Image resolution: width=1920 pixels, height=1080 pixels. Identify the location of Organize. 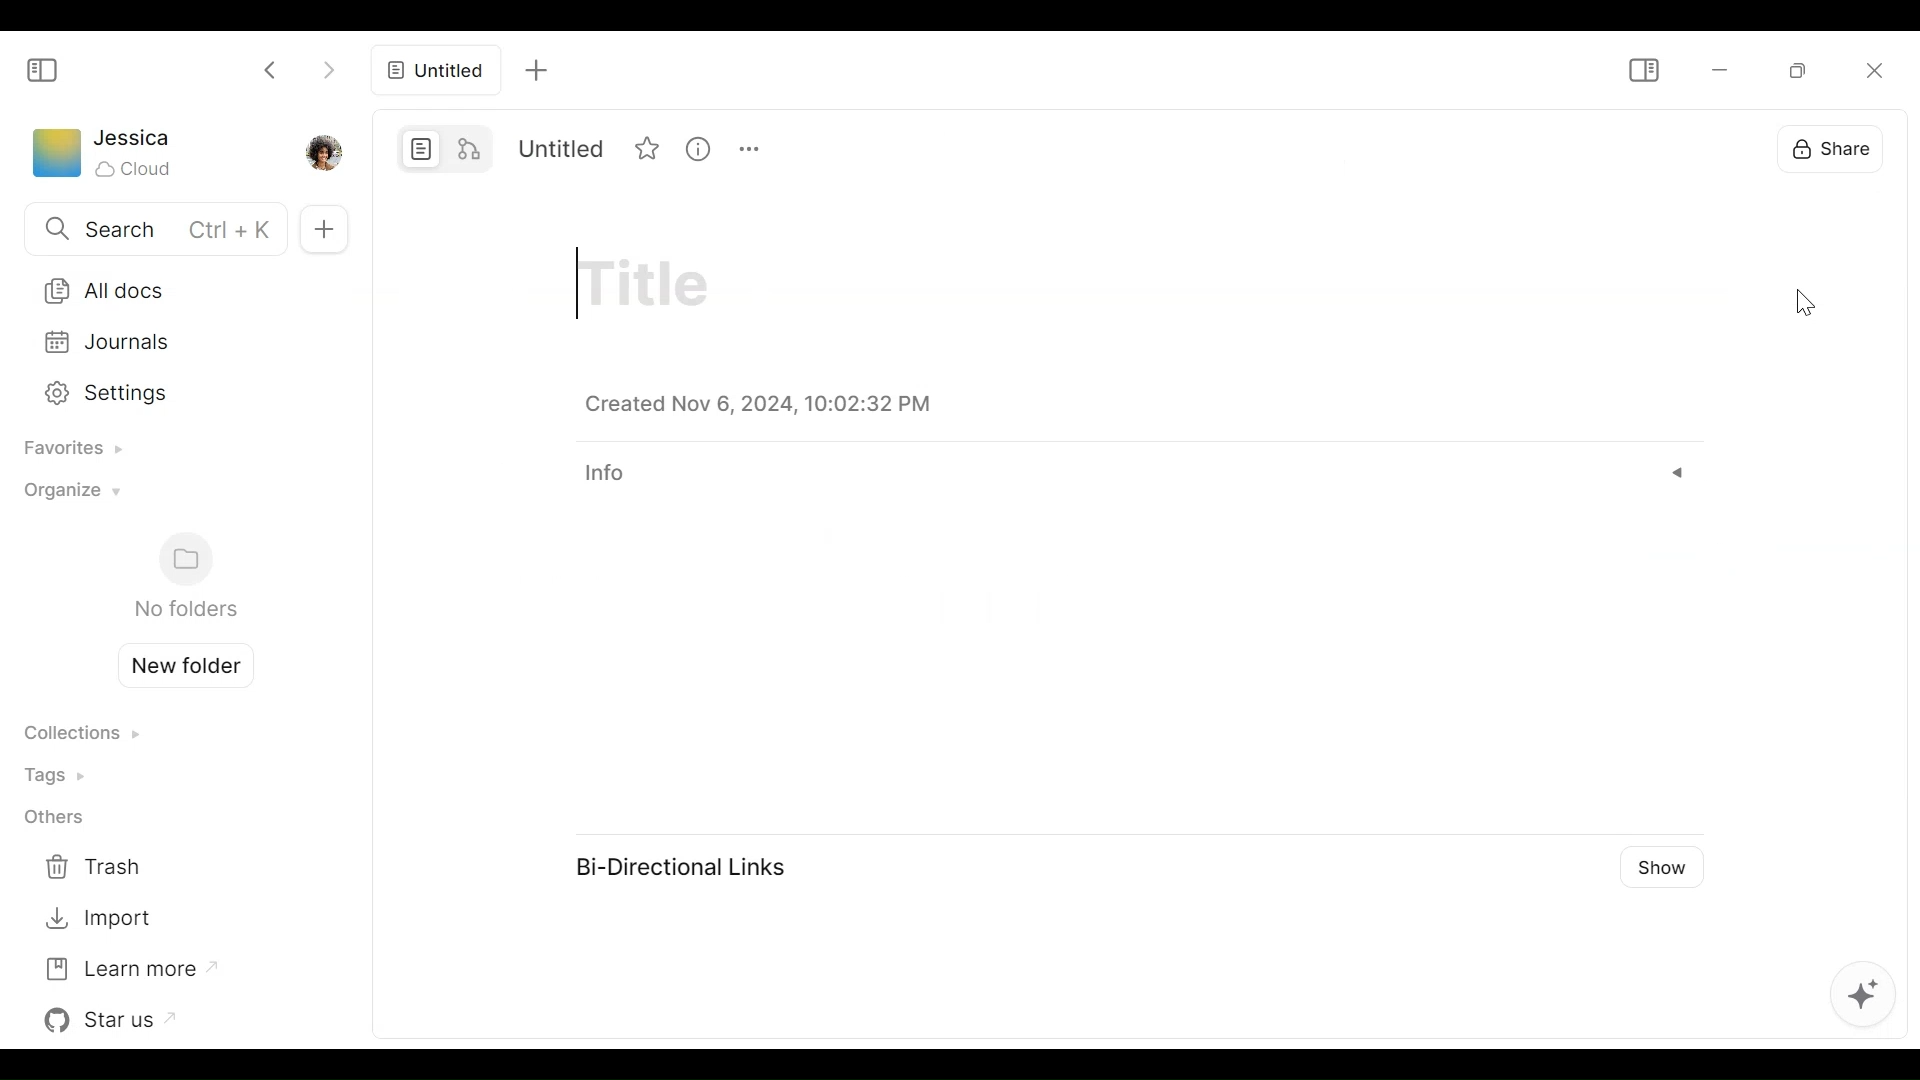
(67, 496).